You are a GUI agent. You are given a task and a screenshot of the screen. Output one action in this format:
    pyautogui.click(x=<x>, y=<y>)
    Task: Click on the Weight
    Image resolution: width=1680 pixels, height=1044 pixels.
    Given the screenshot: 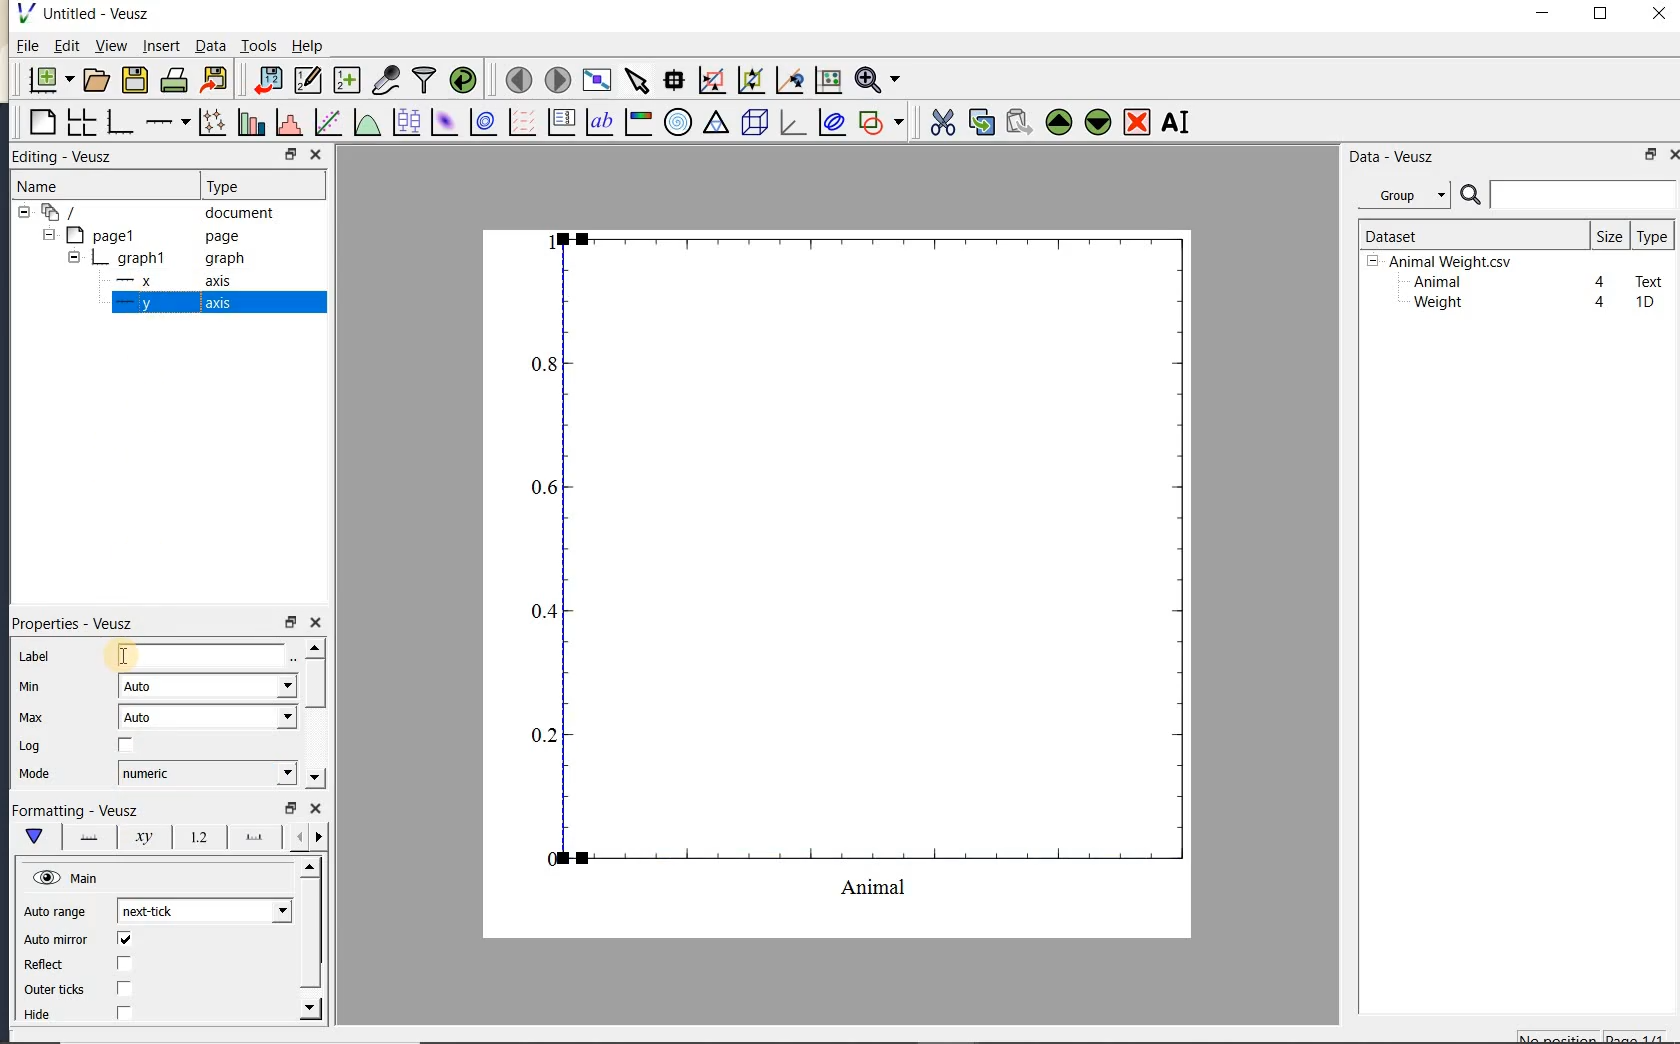 What is the action you would take?
    pyautogui.click(x=1436, y=304)
    